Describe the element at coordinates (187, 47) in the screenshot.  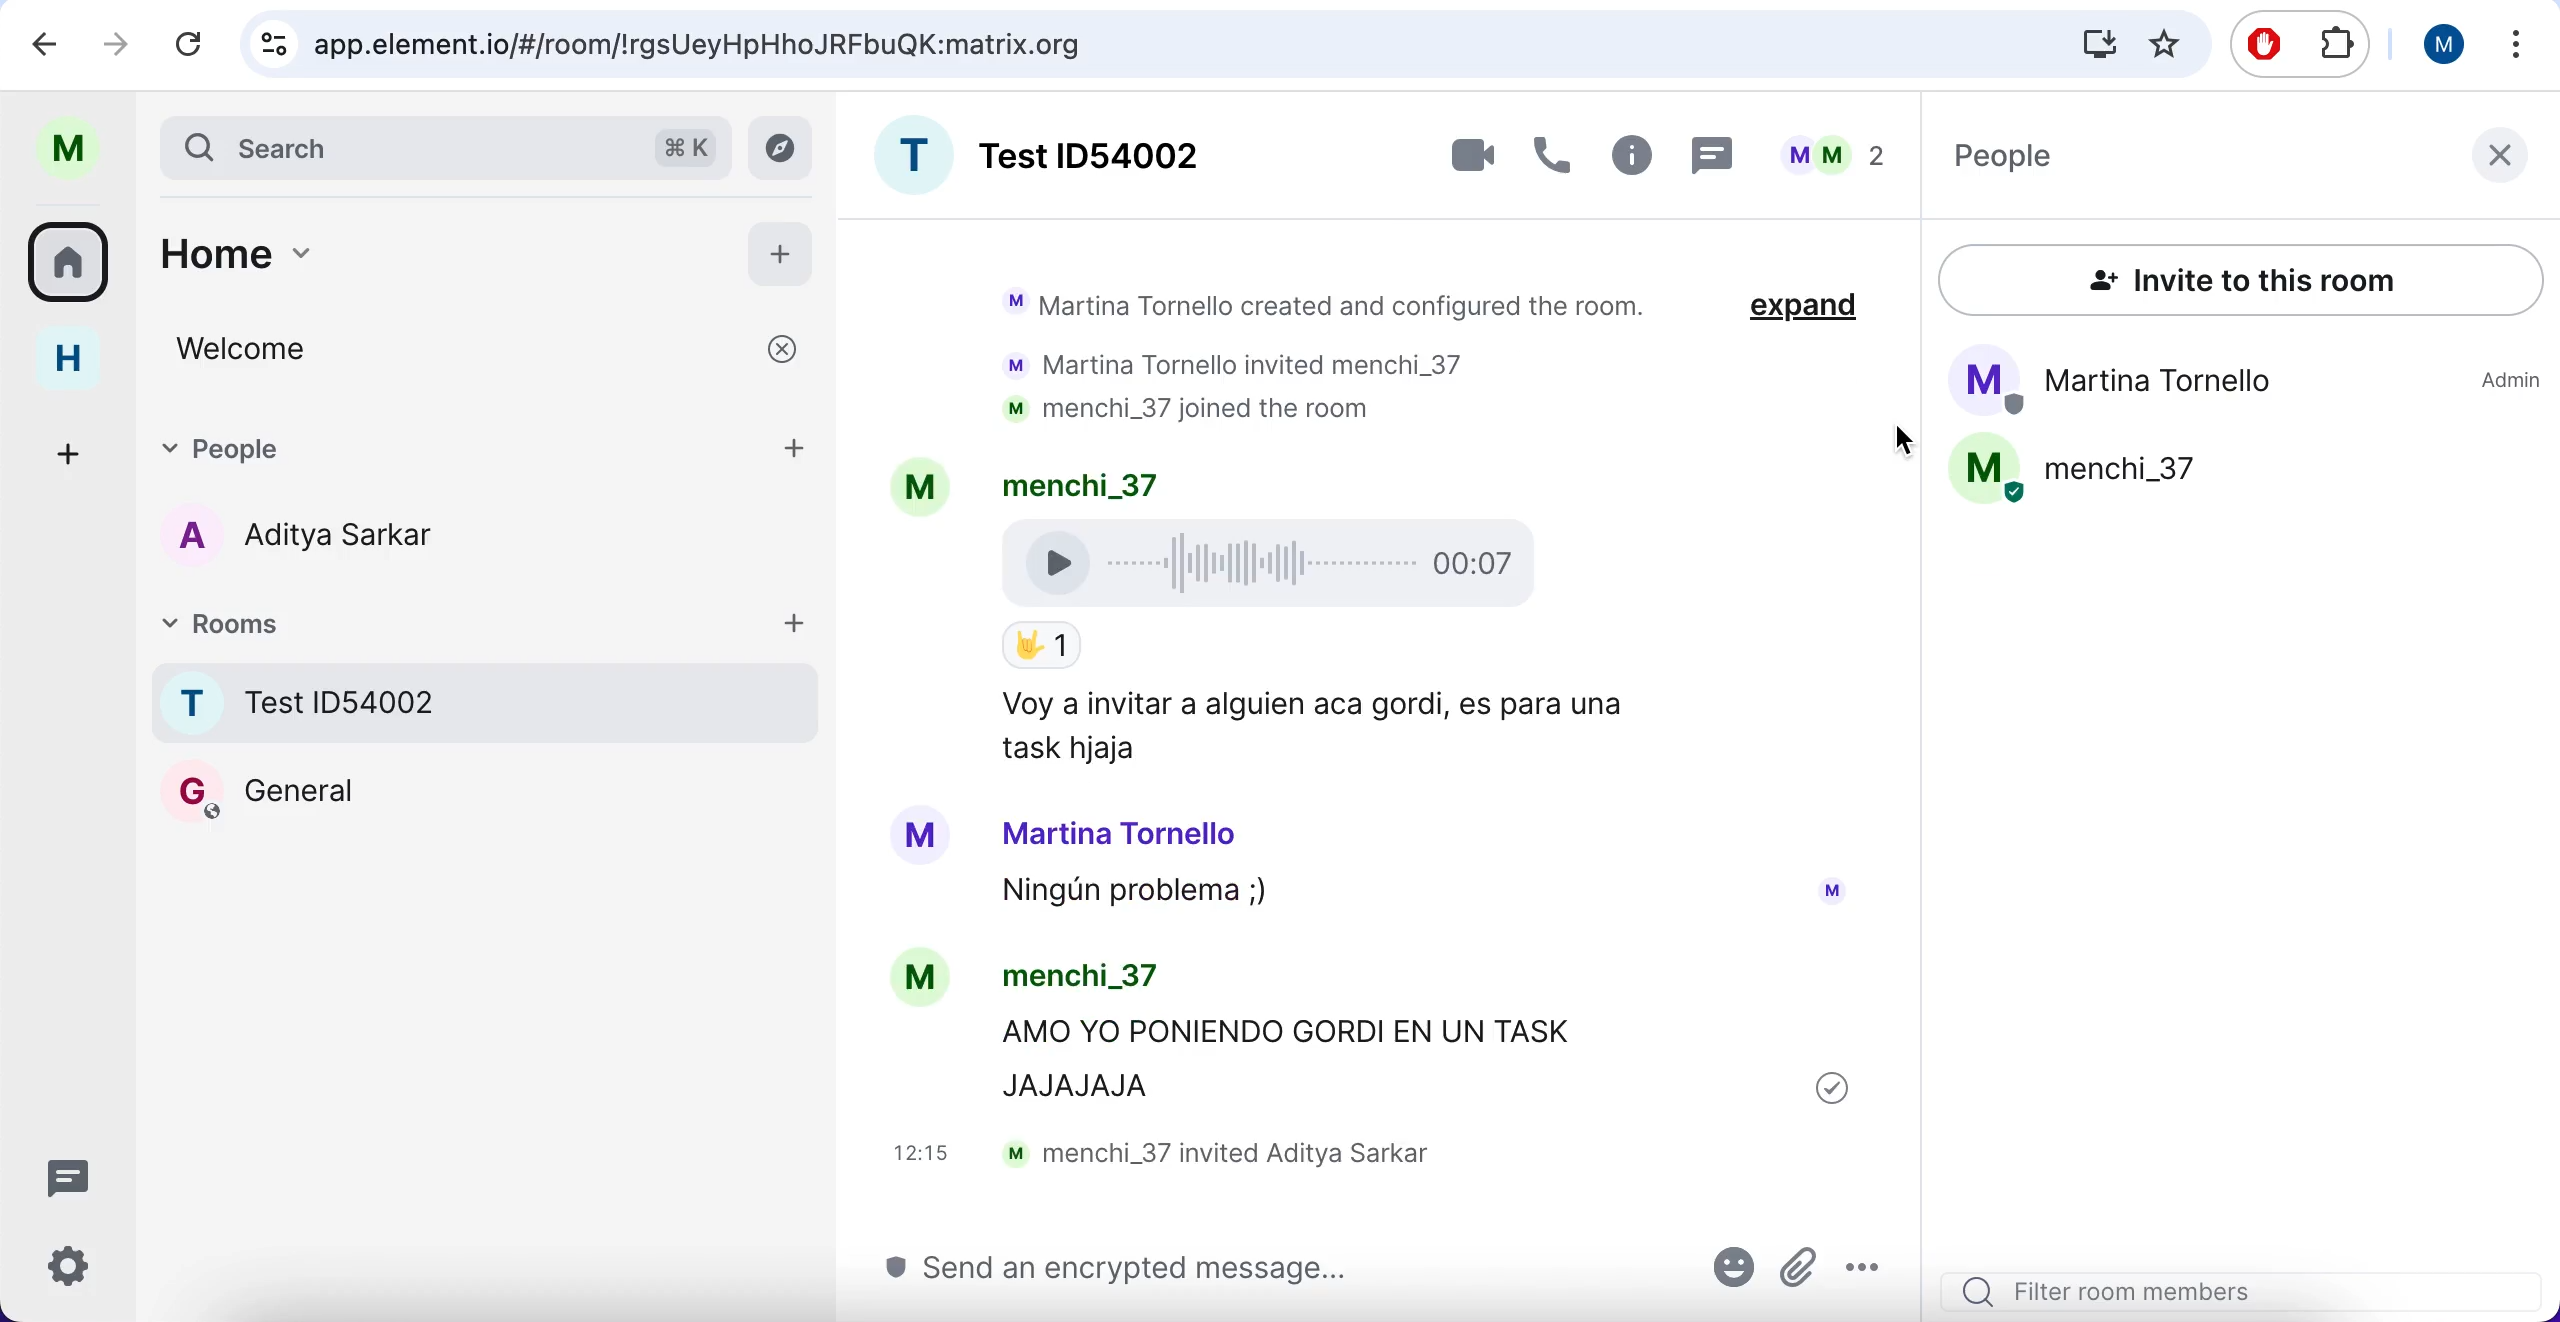
I see `reload current page` at that location.